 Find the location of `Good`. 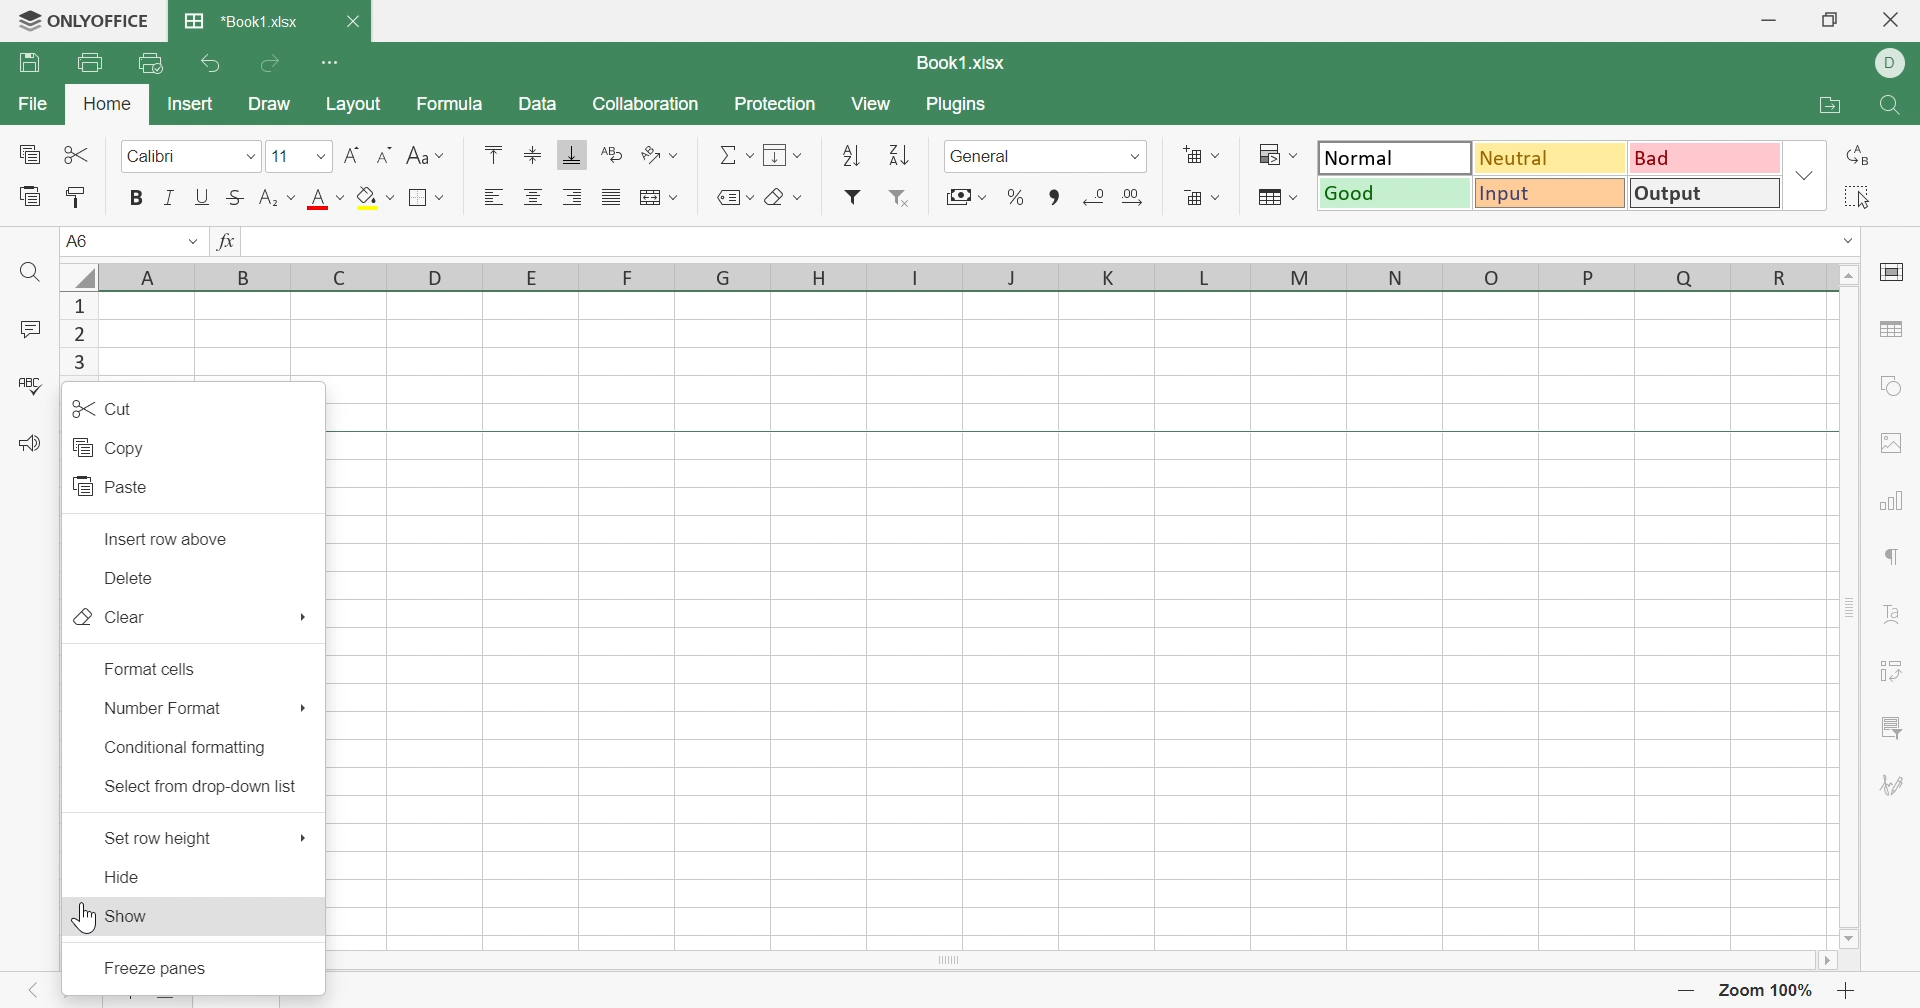

Good is located at coordinates (1395, 194).